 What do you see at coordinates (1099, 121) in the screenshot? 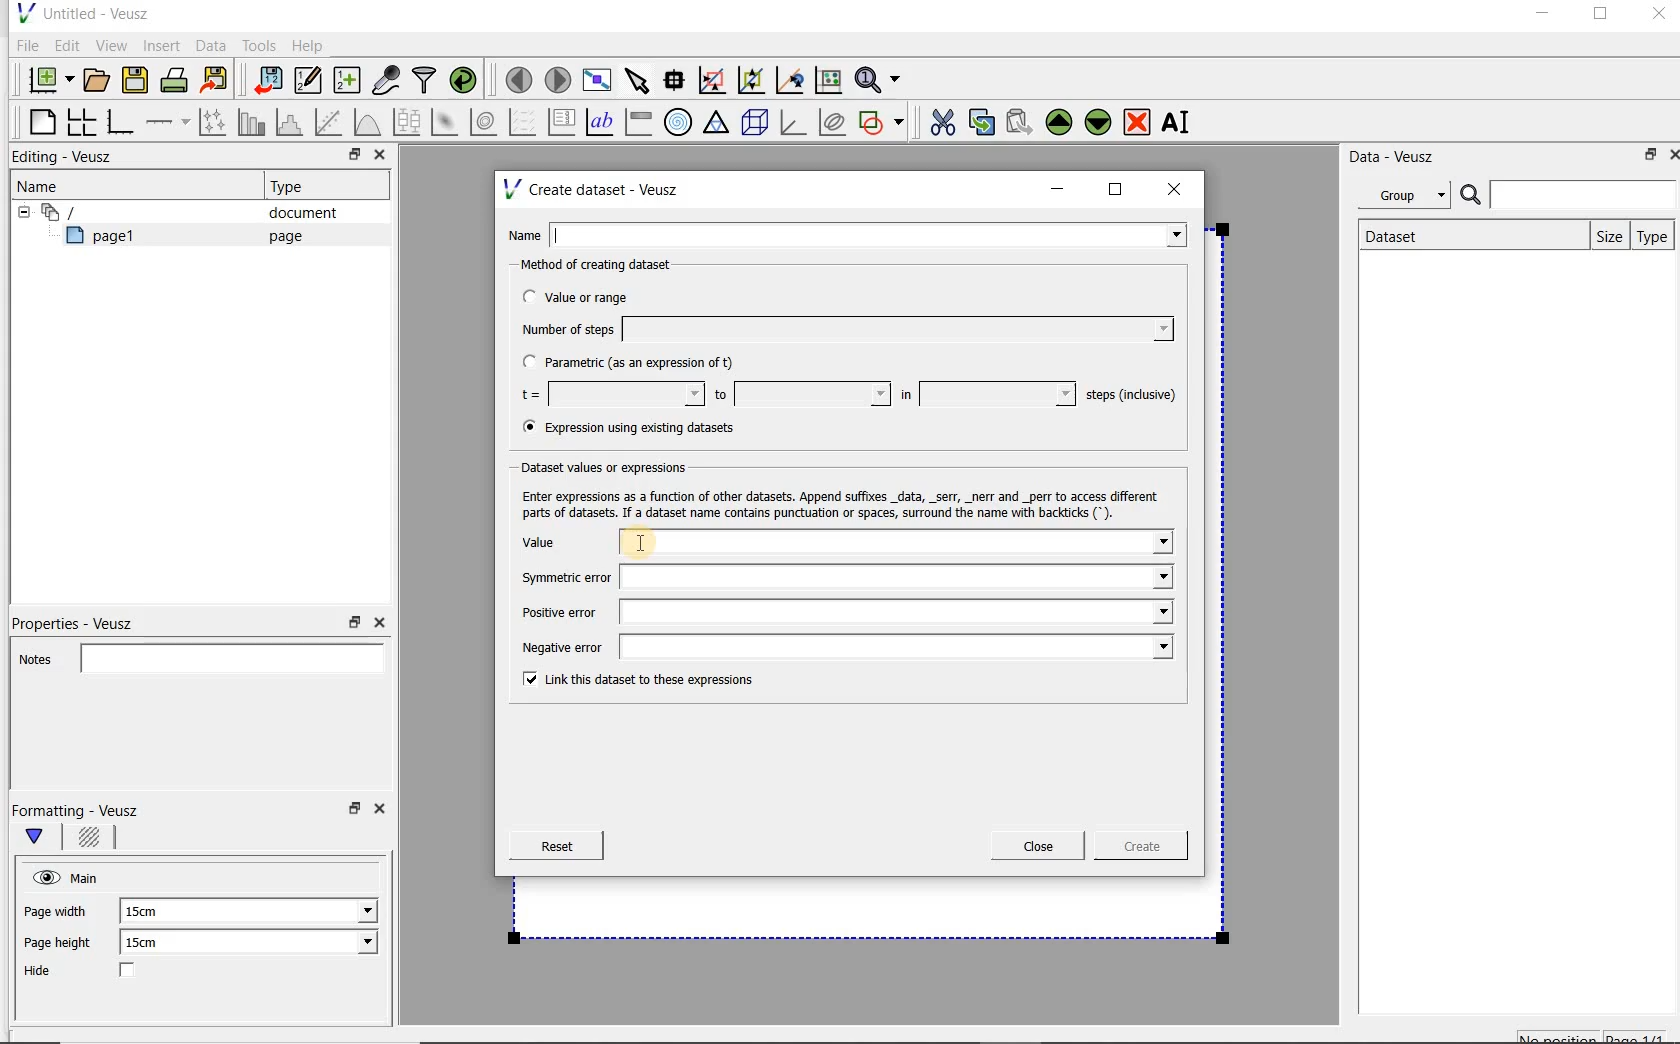
I see `Move the selected widget down` at bounding box center [1099, 121].